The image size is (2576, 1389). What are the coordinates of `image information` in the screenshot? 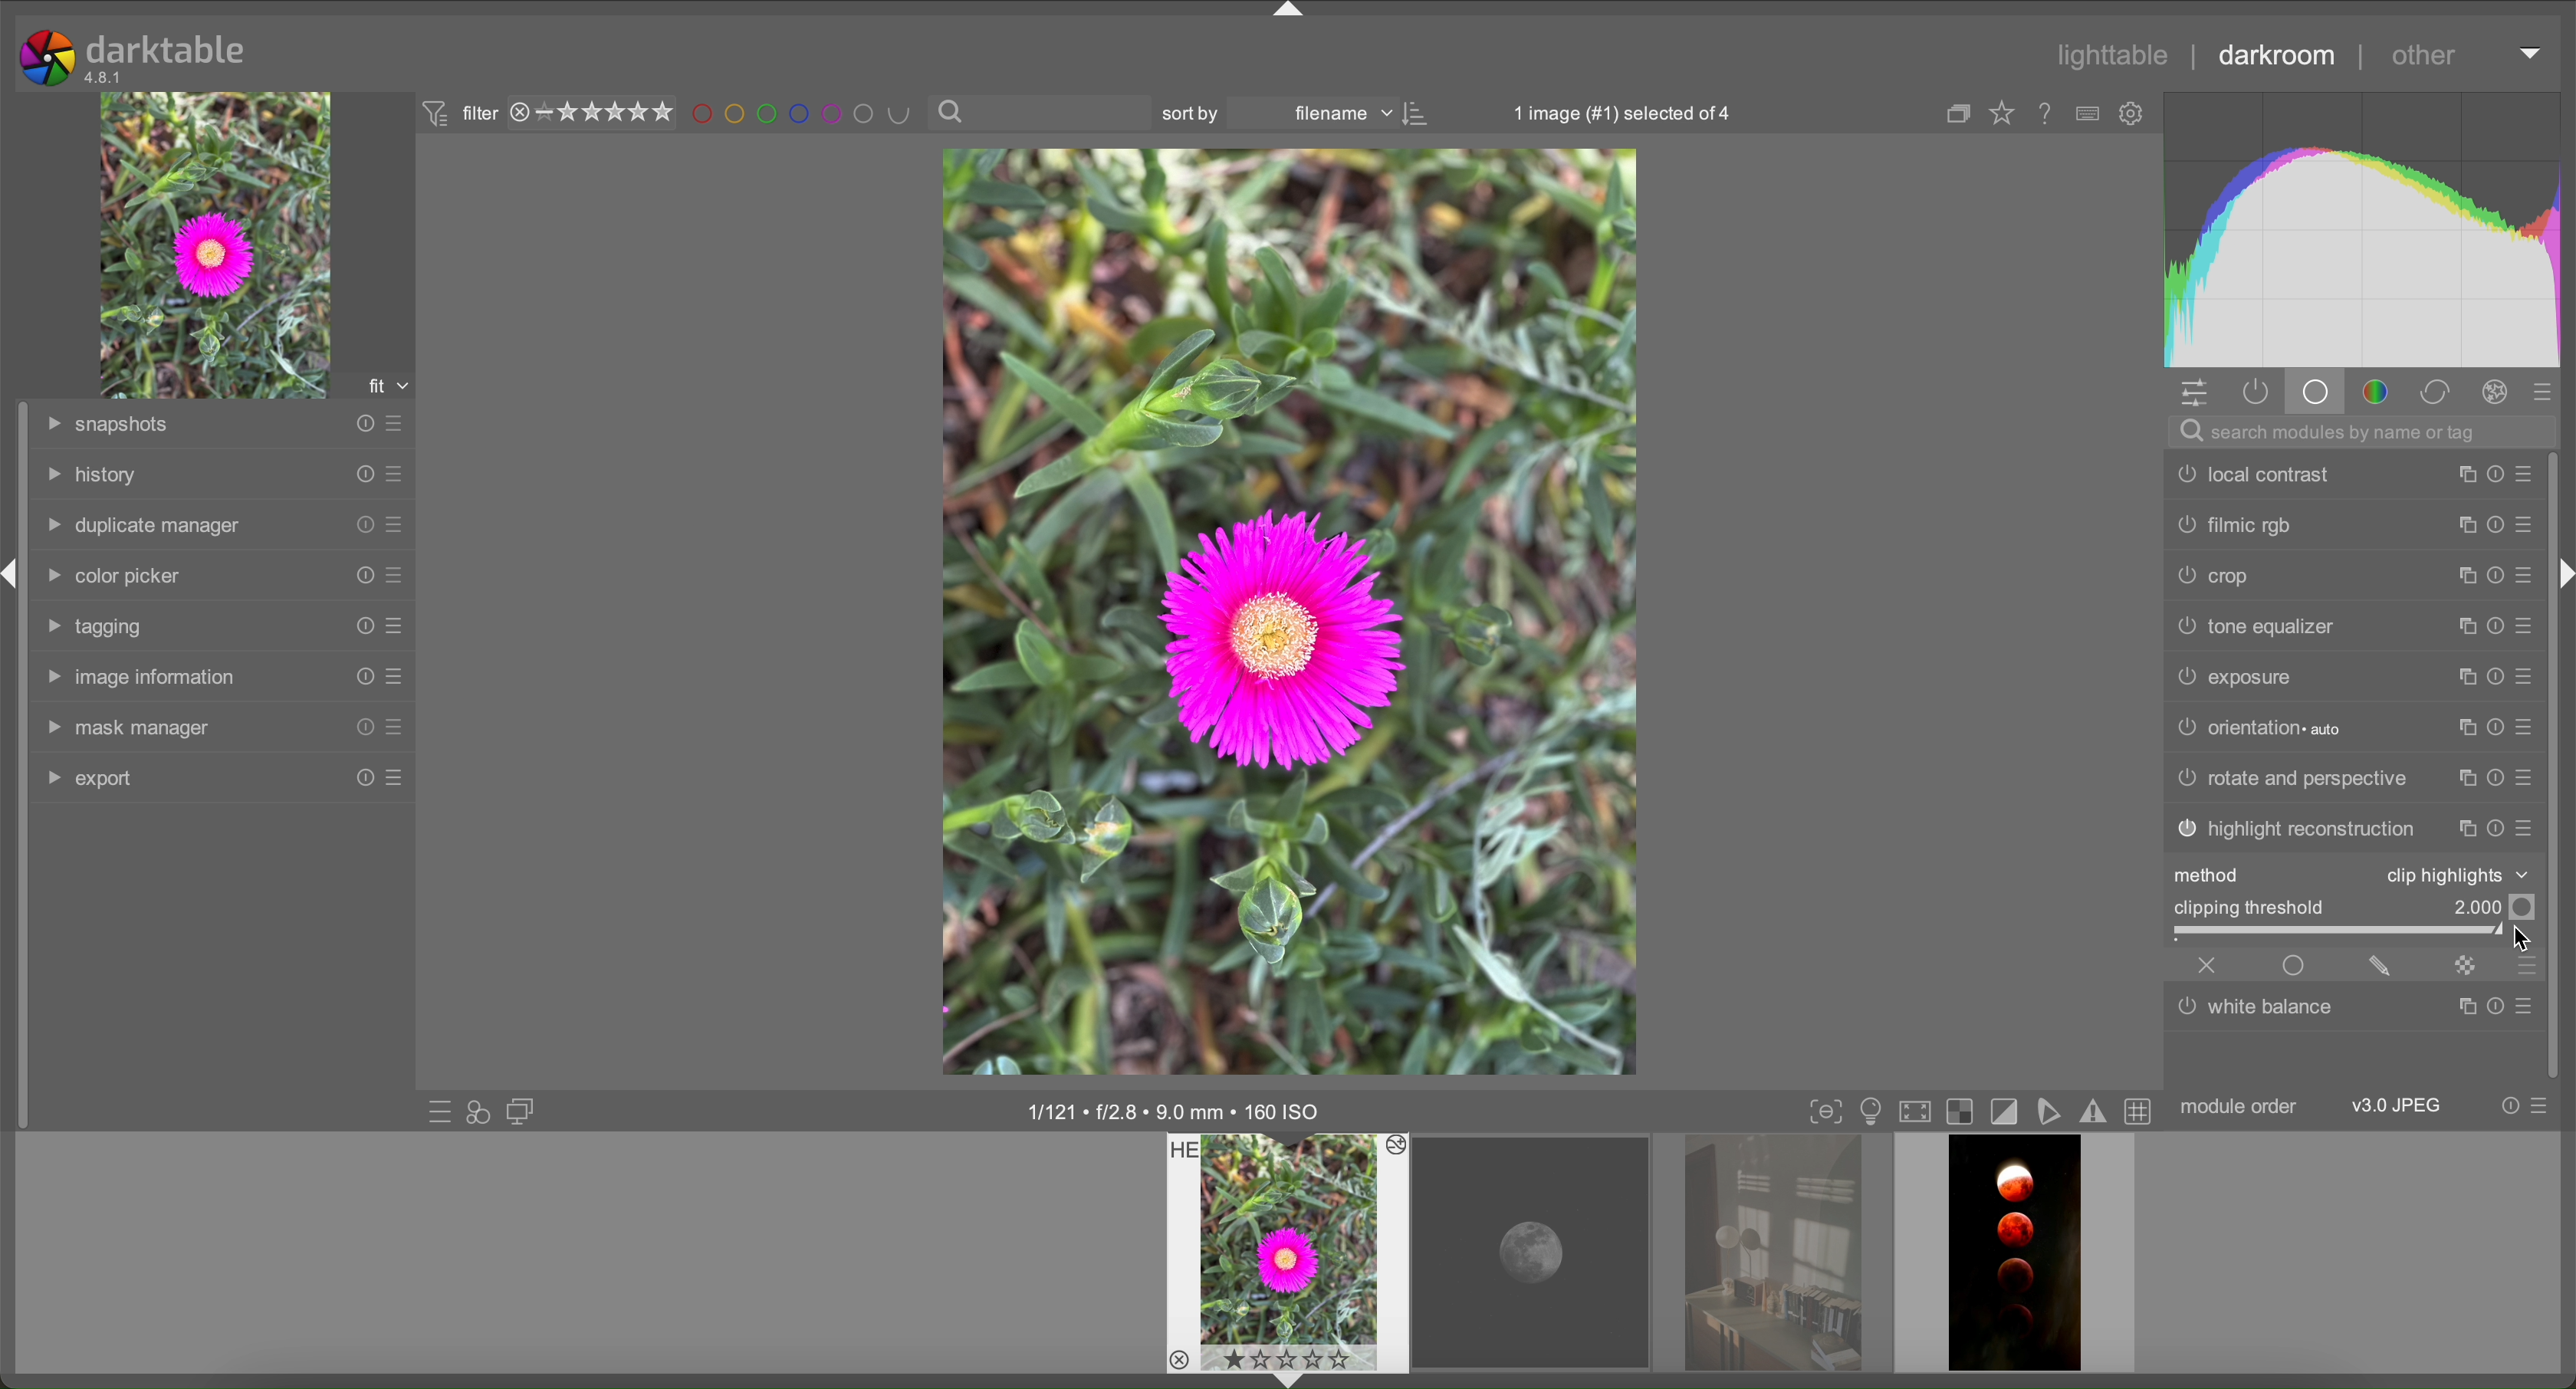 It's located at (1177, 1111).